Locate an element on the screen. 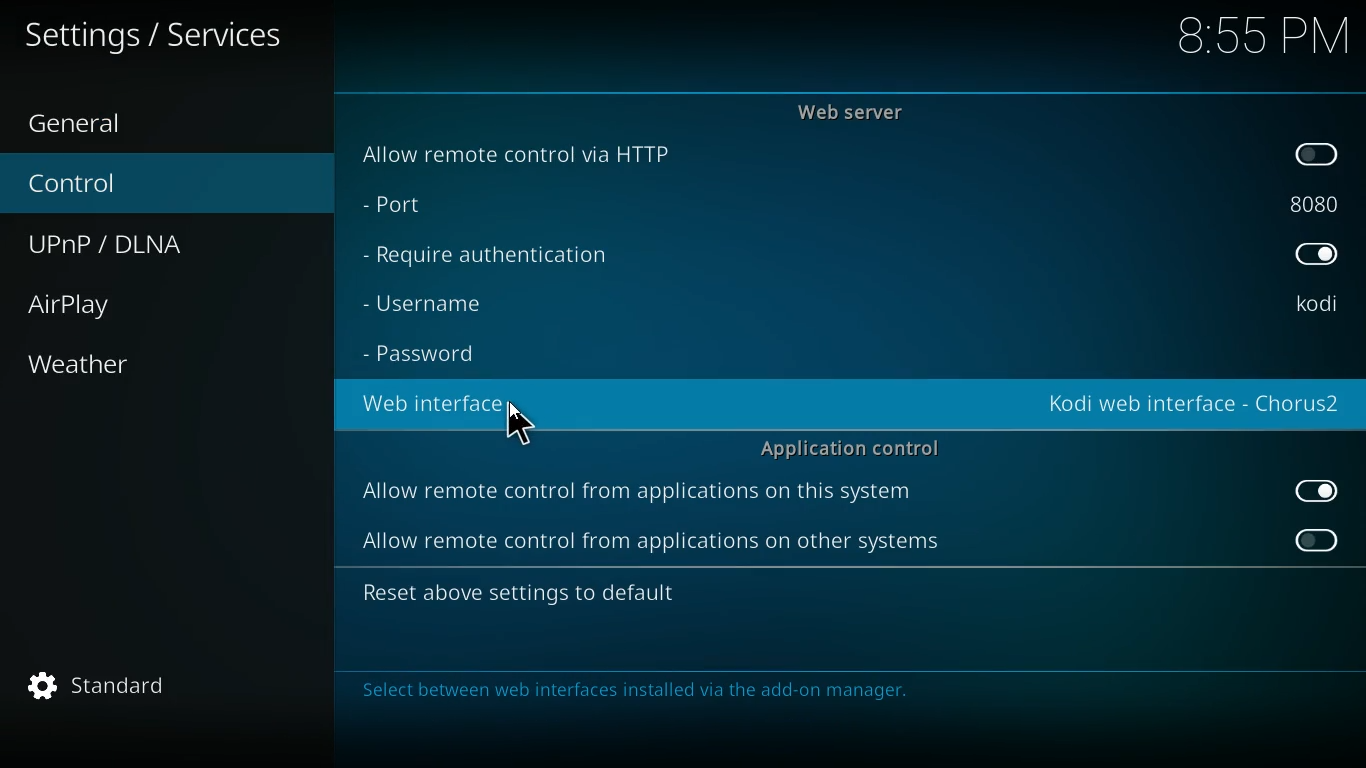 The image size is (1366, 768). password is located at coordinates (433, 355).